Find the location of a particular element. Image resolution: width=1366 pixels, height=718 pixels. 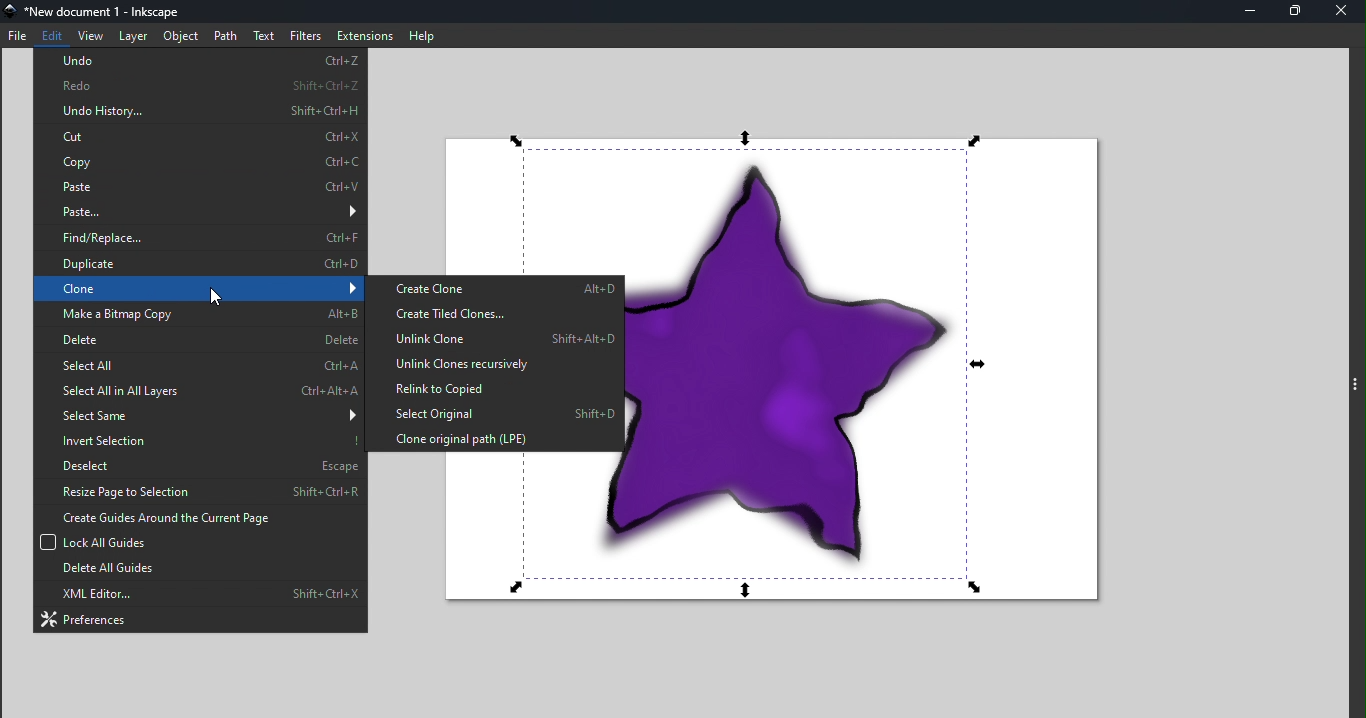

paste is located at coordinates (199, 186).